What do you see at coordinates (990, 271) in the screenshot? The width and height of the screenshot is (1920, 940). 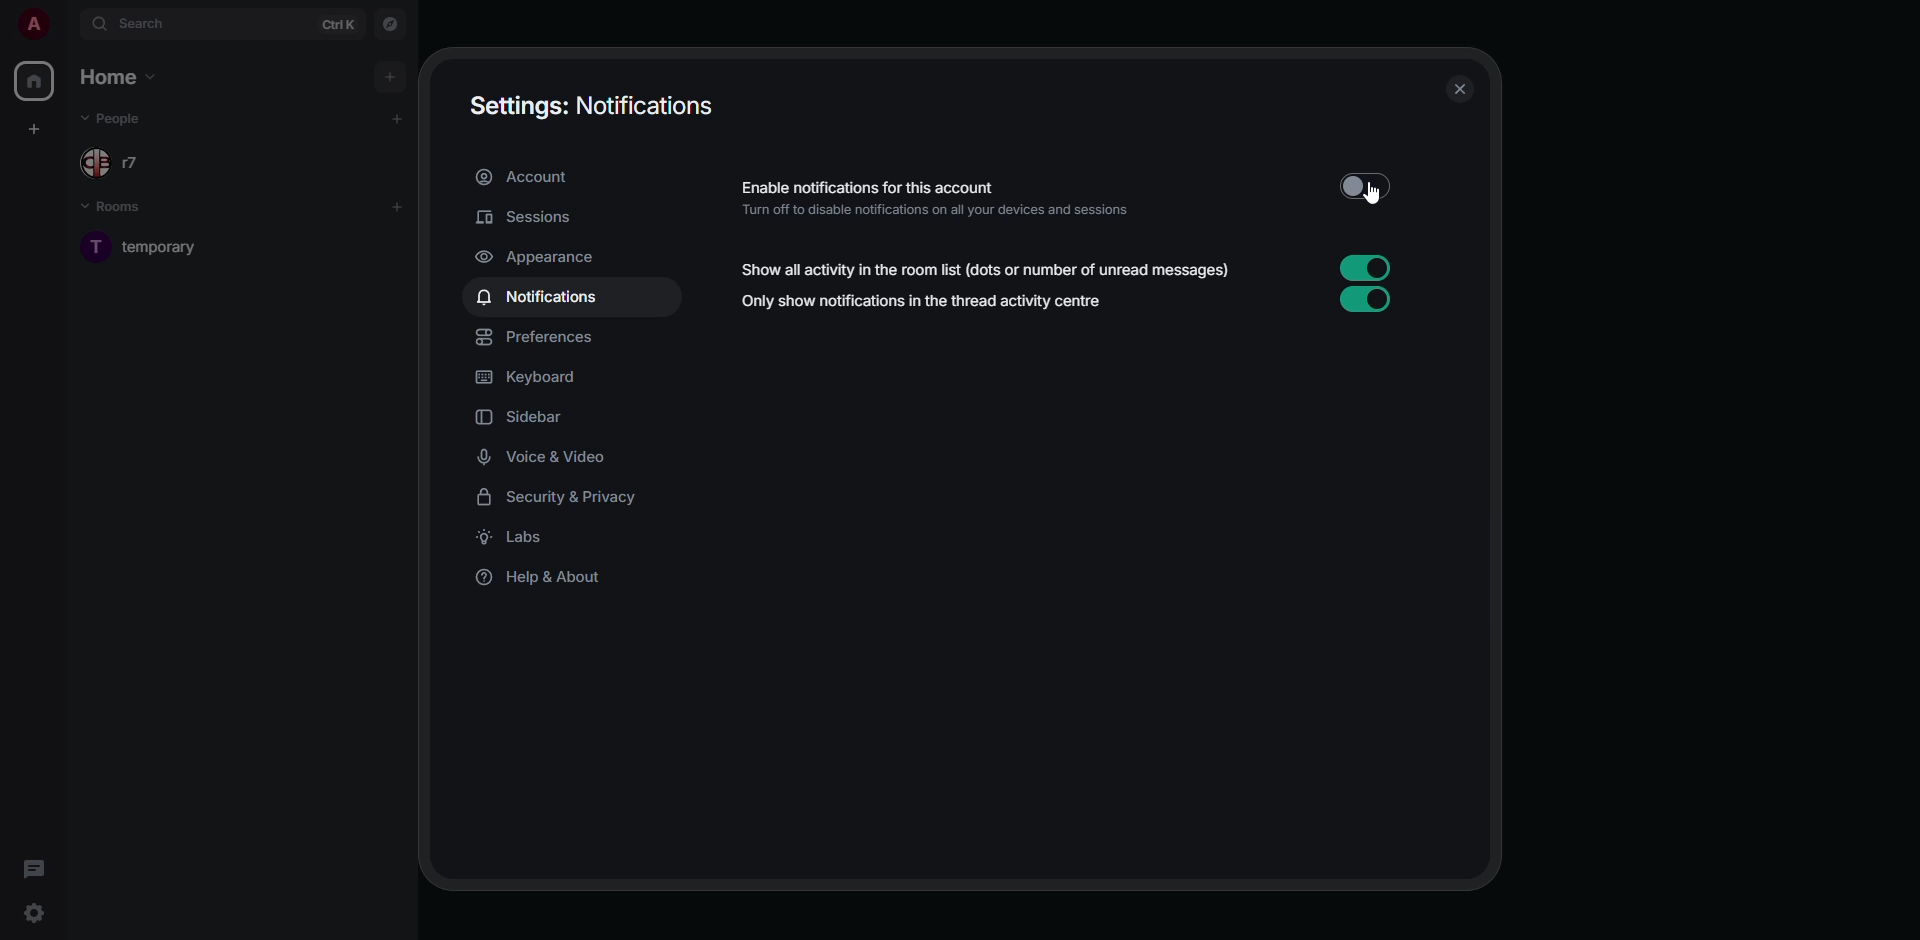 I see `show all activity in room list` at bounding box center [990, 271].